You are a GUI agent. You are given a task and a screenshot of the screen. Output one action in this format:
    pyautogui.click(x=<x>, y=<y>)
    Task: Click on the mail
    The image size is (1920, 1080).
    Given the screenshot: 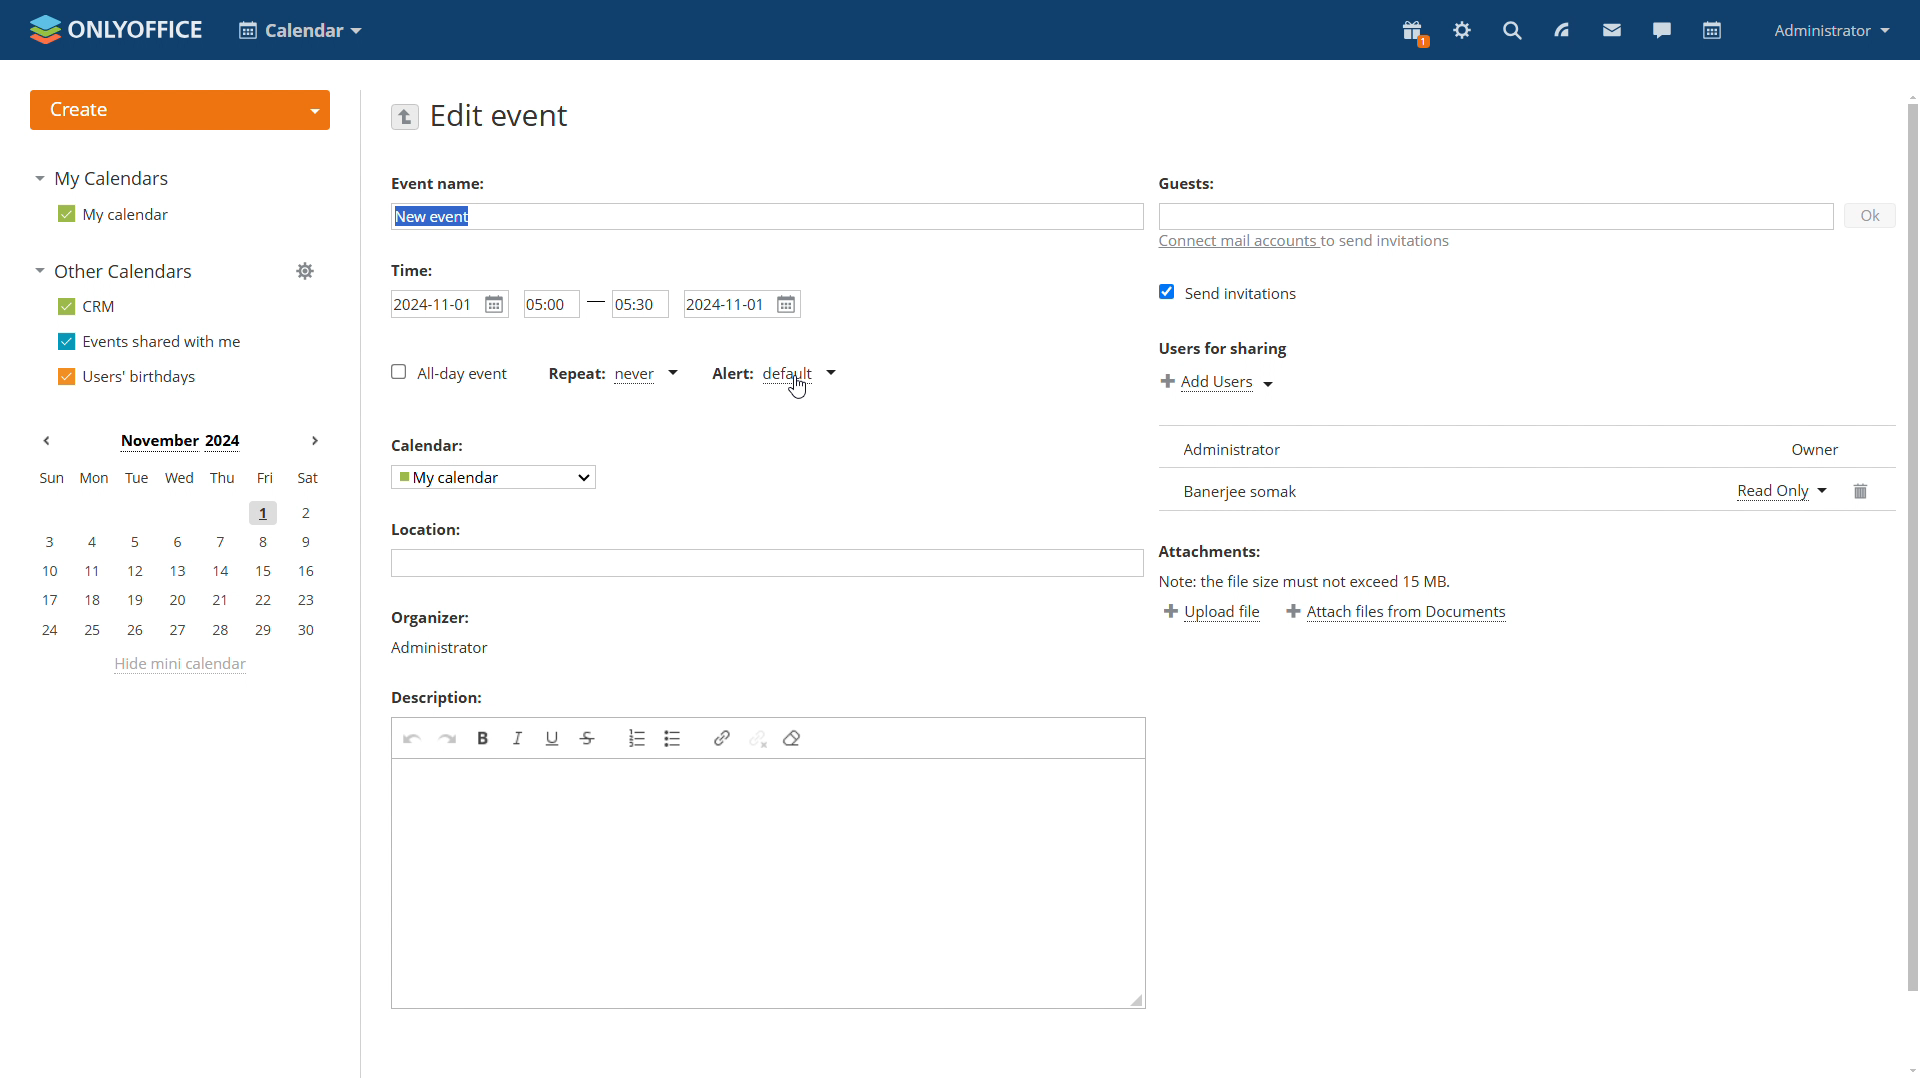 What is the action you would take?
    pyautogui.click(x=1610, y=30)
    